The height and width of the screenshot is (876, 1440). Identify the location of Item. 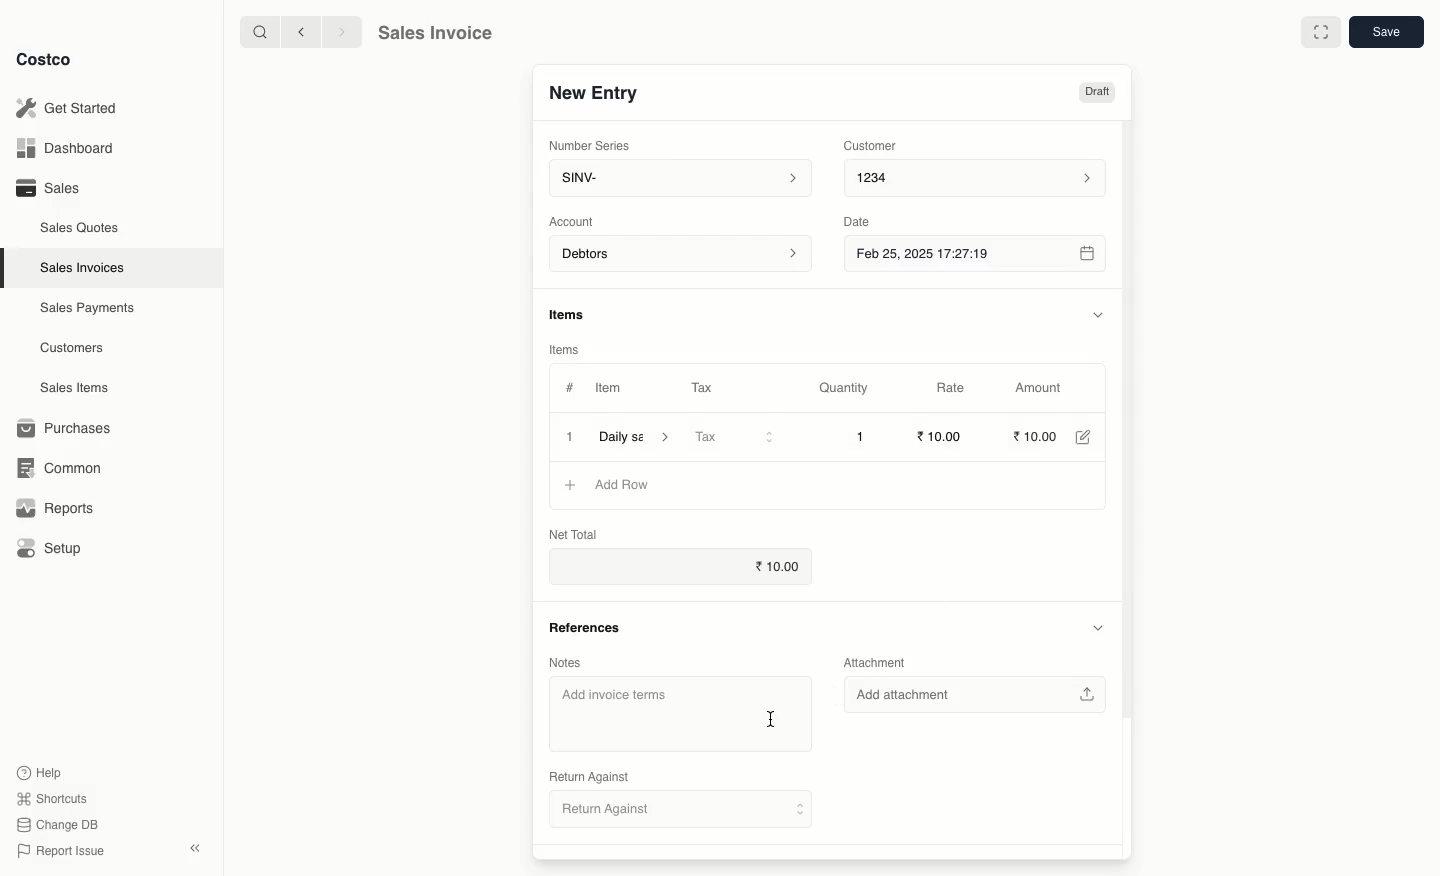
(611, 388).